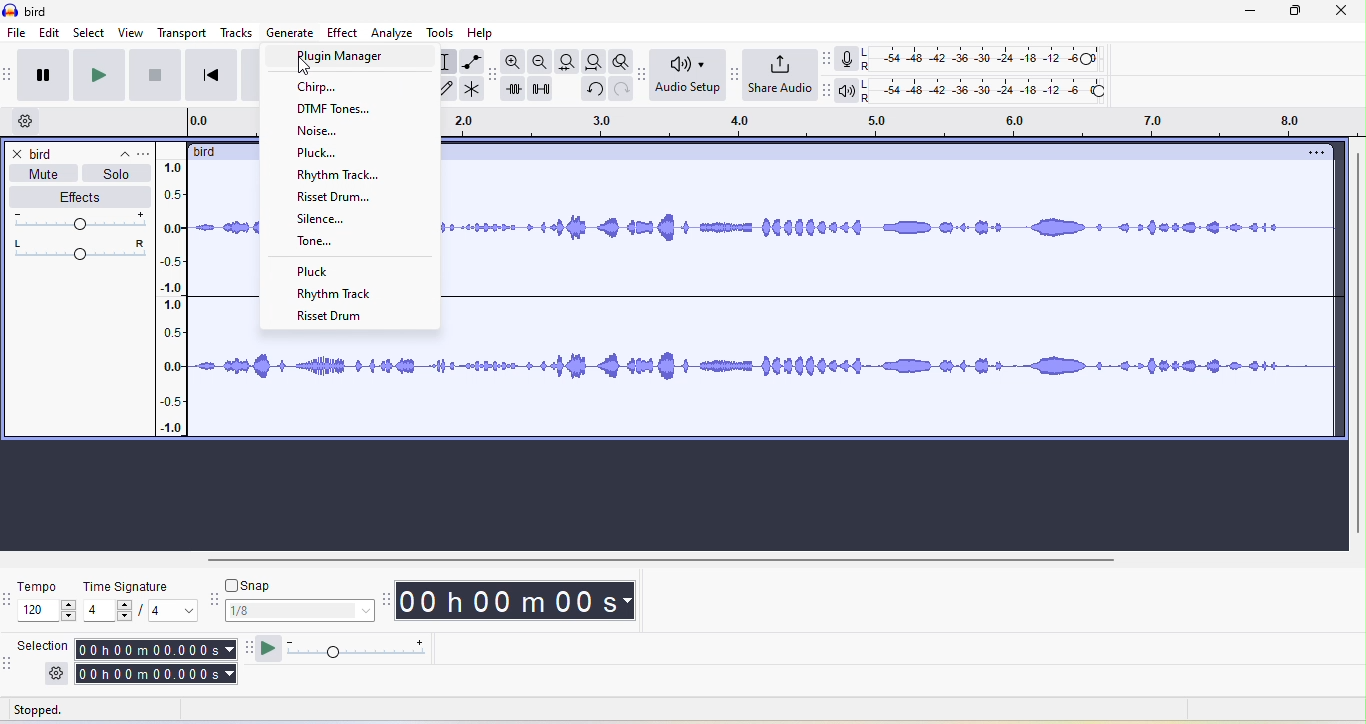  What do you see at coordinates (731, 79) in the screenshot?
I see `audacity share audio toolbar` at bounding box center [731, 79].